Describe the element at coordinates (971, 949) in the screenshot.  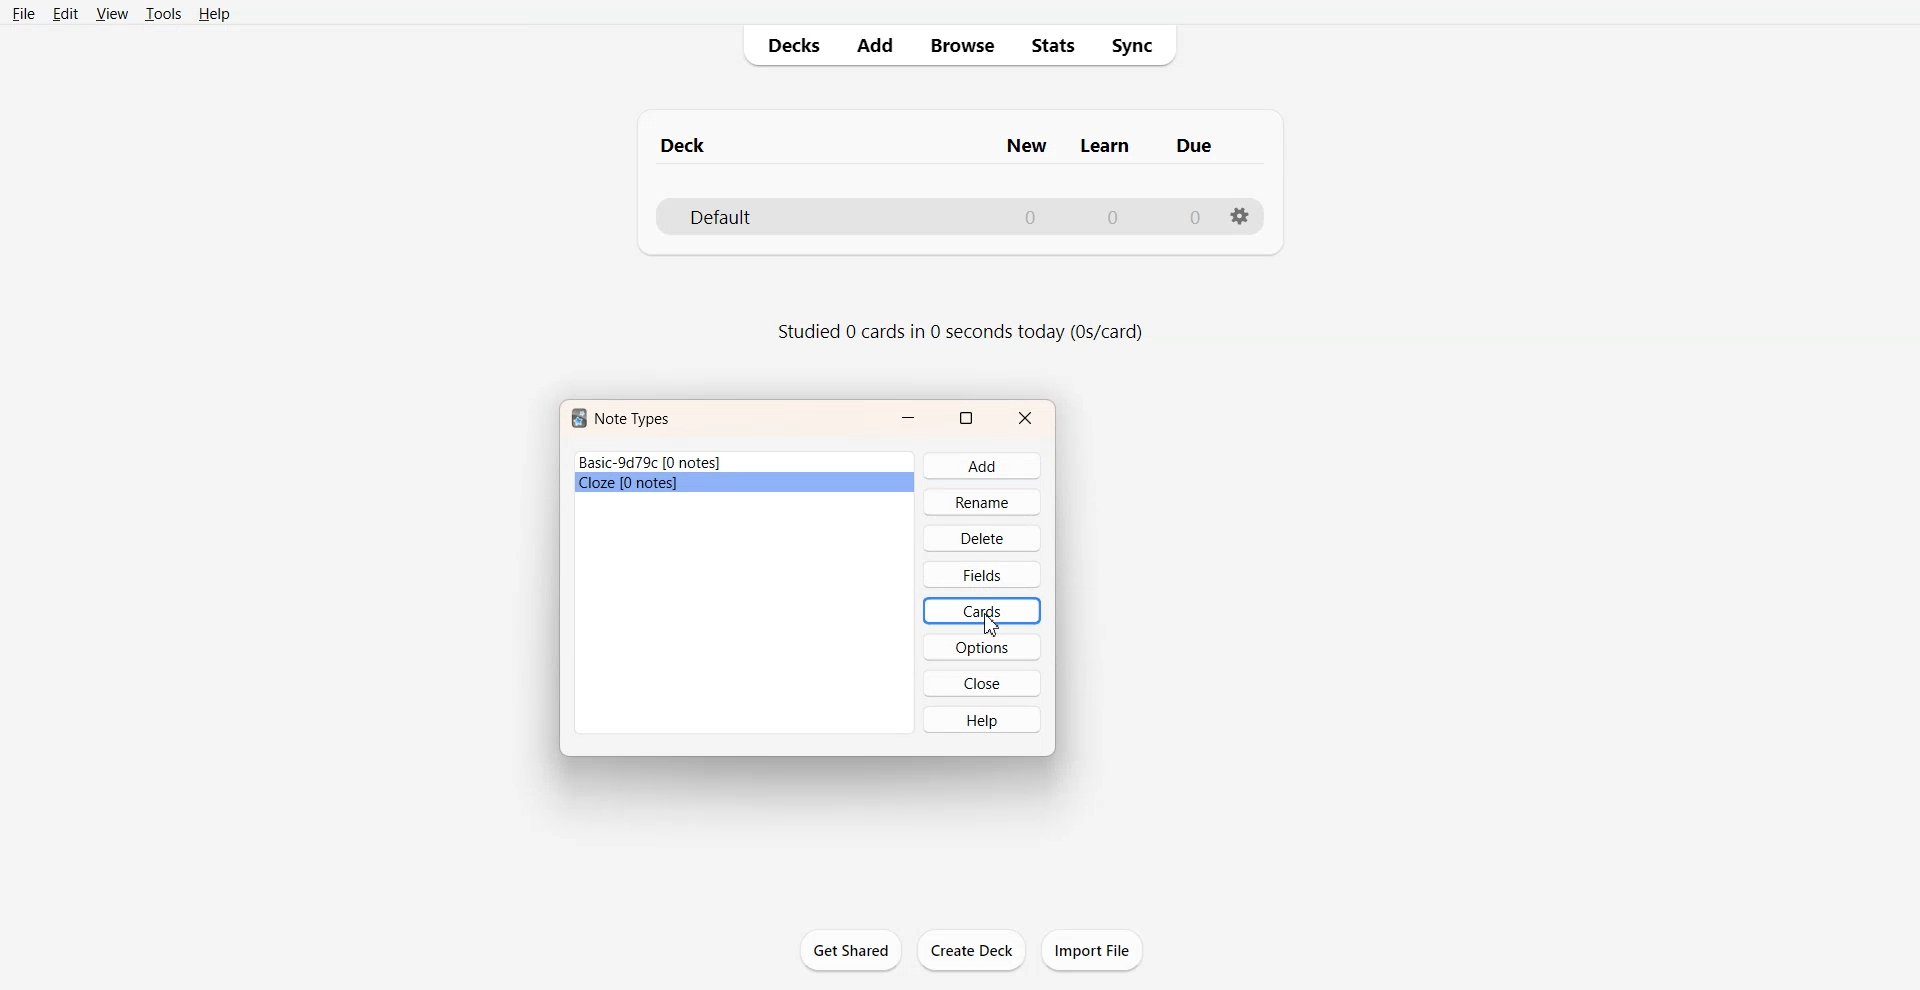
I see `Create Deck` at that location.